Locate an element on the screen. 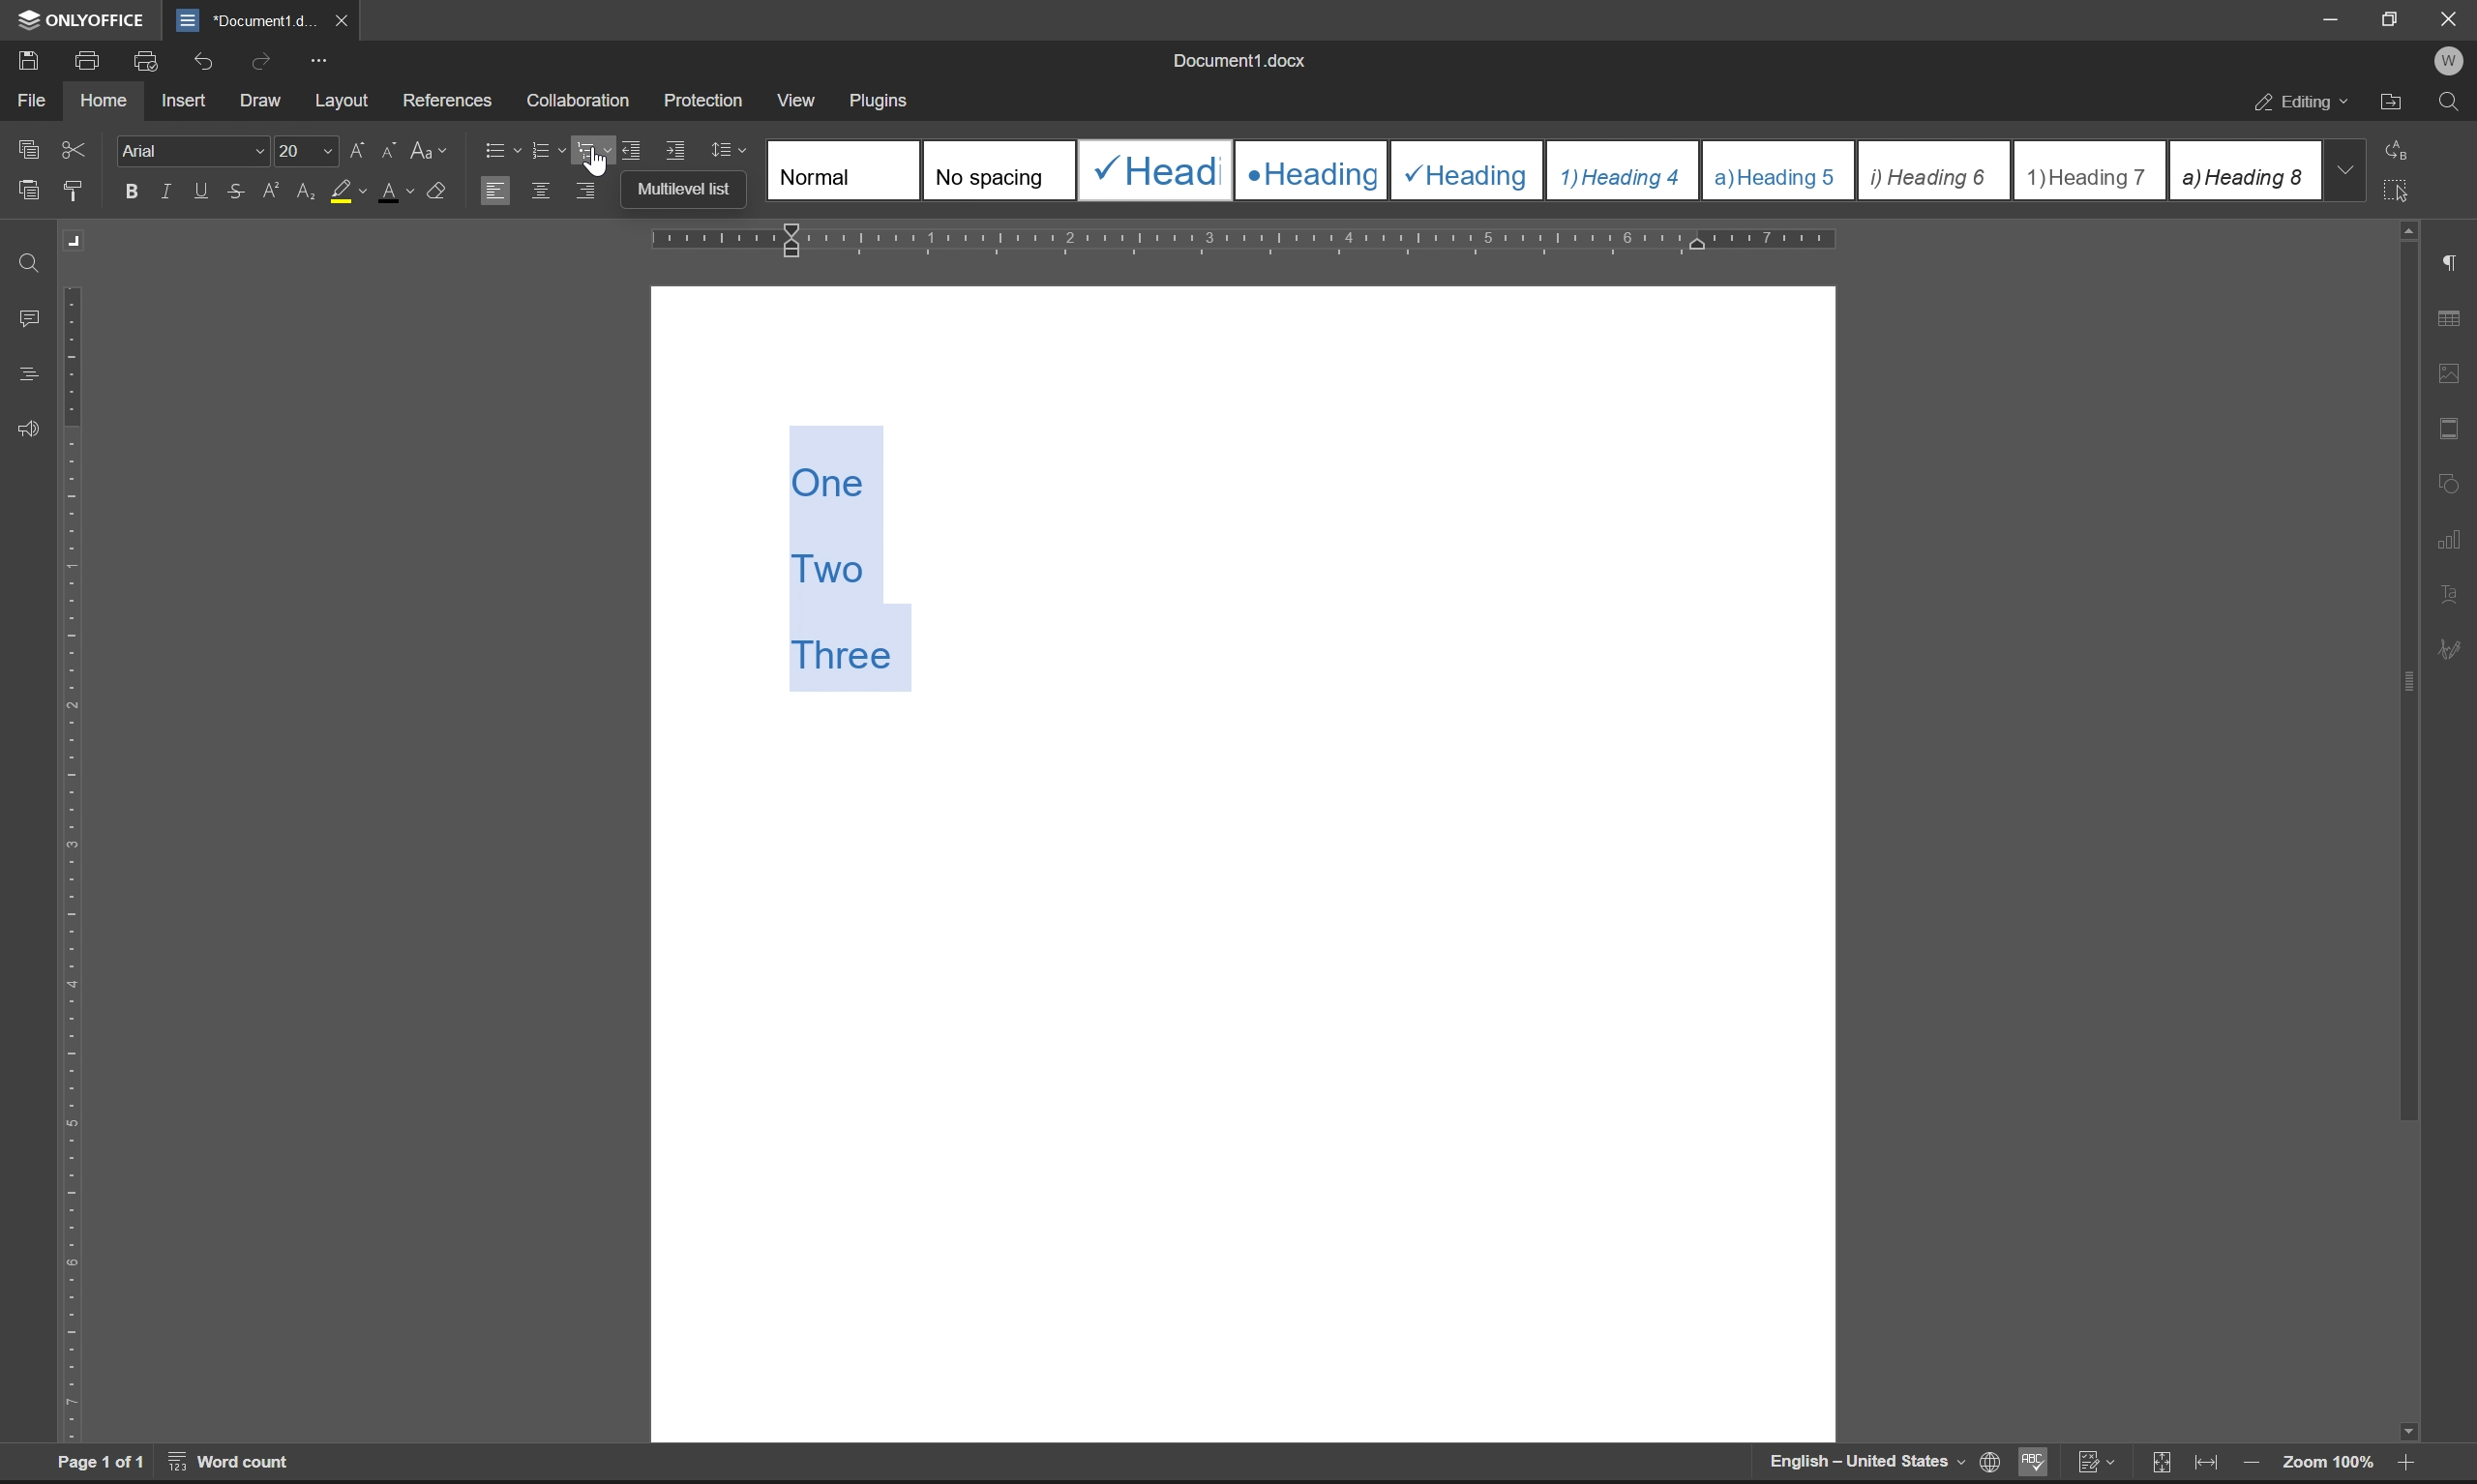 This screenshot has width=2477, height=1484. zoom out is located at coordinates (2250, 1465).